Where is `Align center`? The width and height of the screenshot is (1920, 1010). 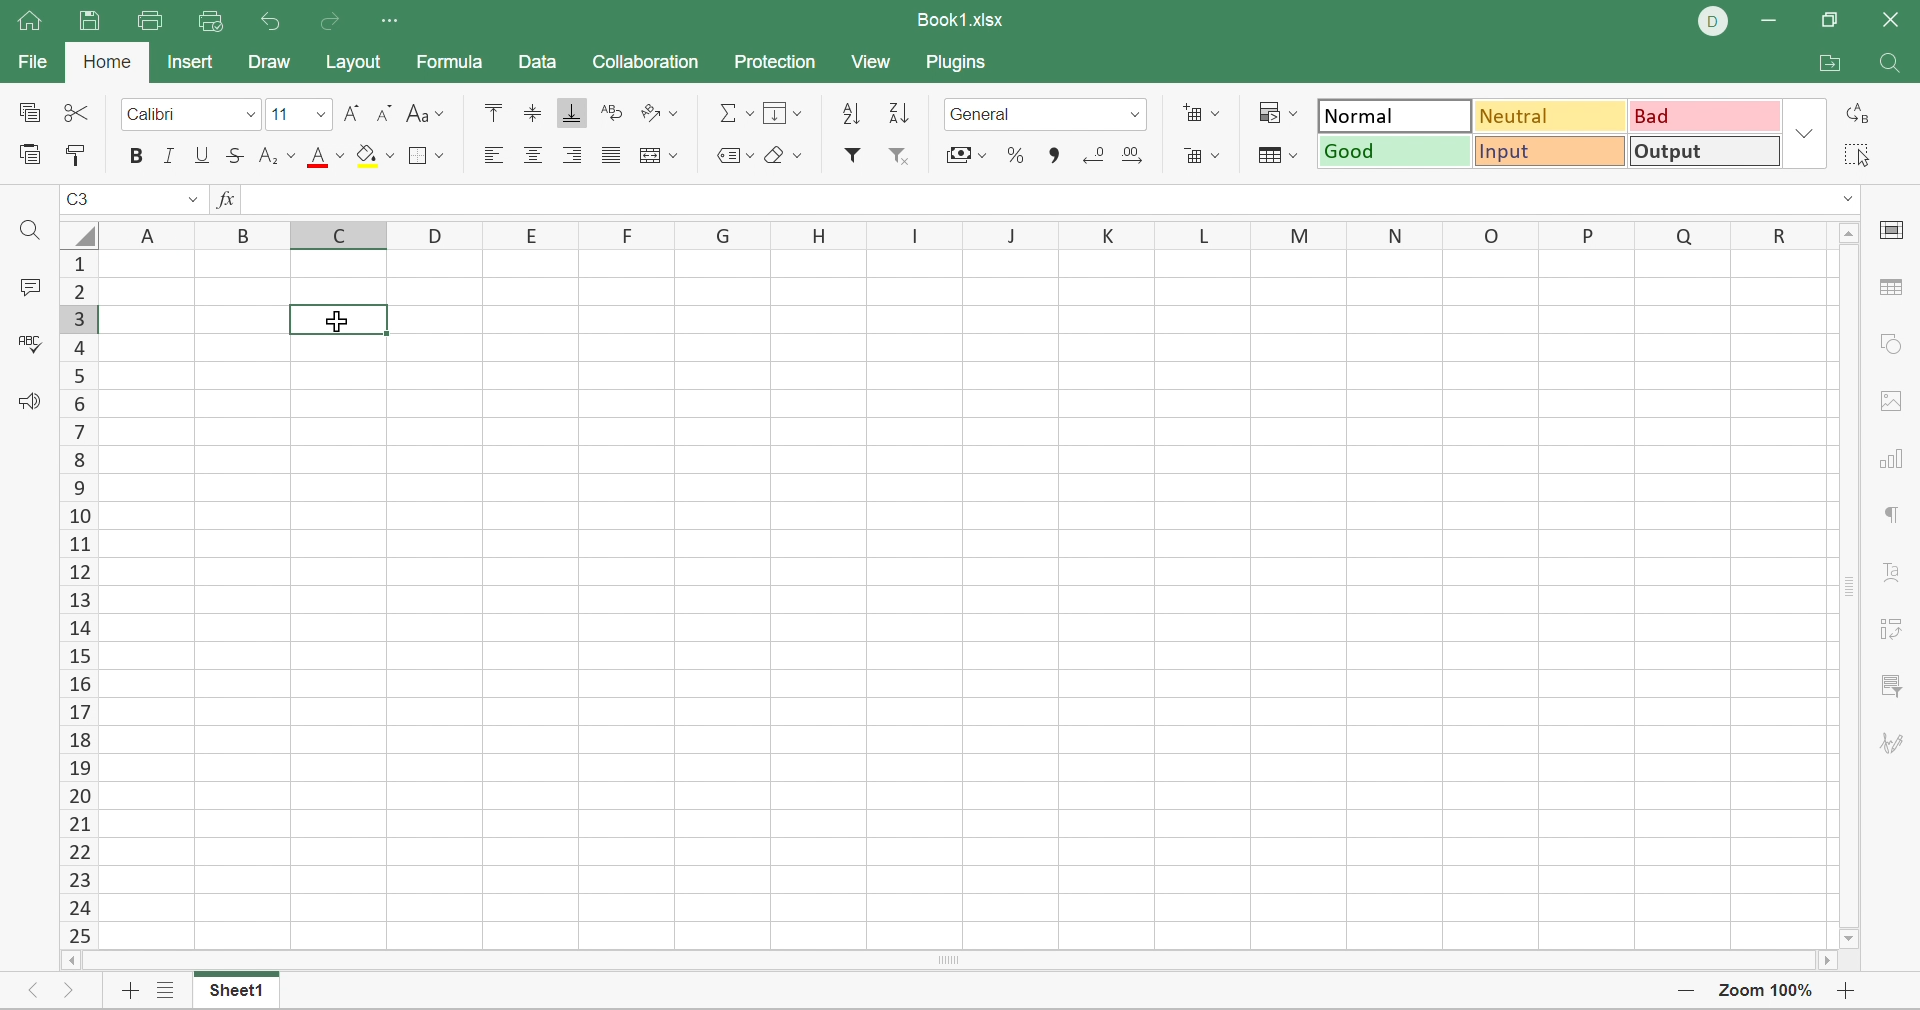
Align center is located at coordinates (535, 155).